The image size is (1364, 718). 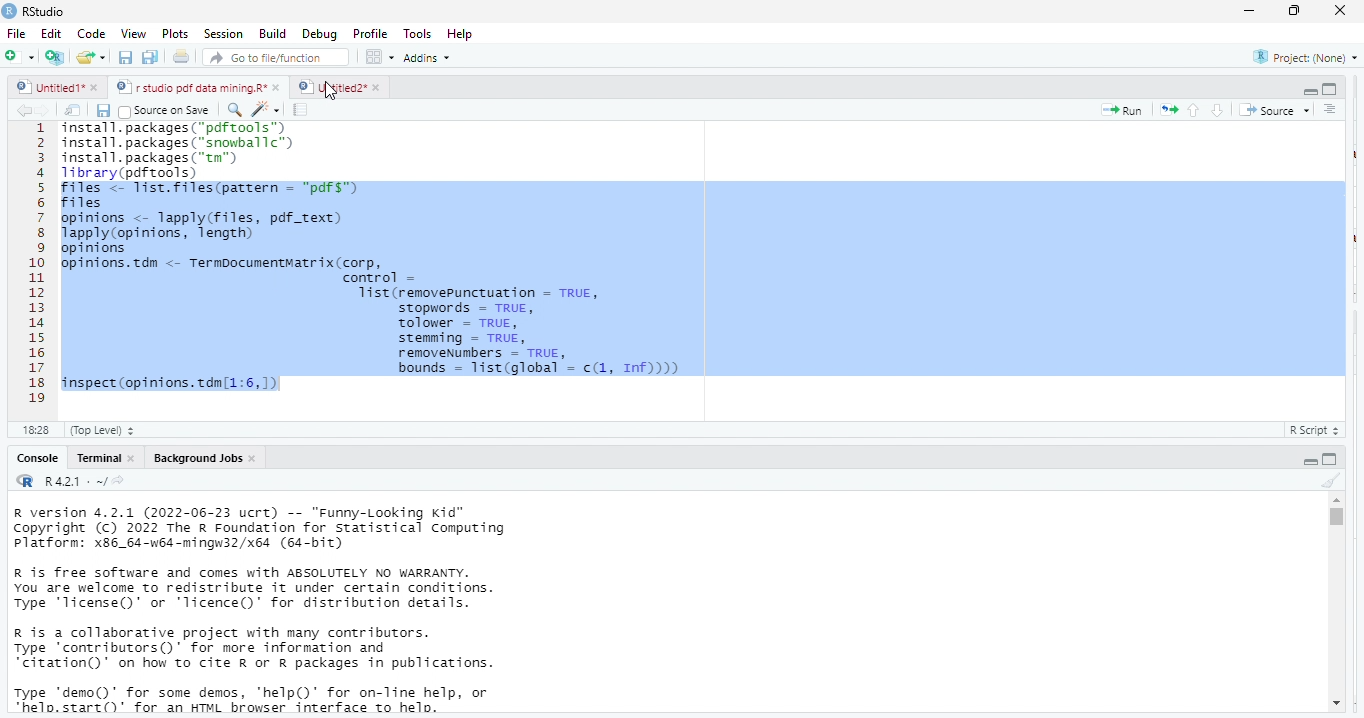 I want to click on edit, so click(x=51, y=34).